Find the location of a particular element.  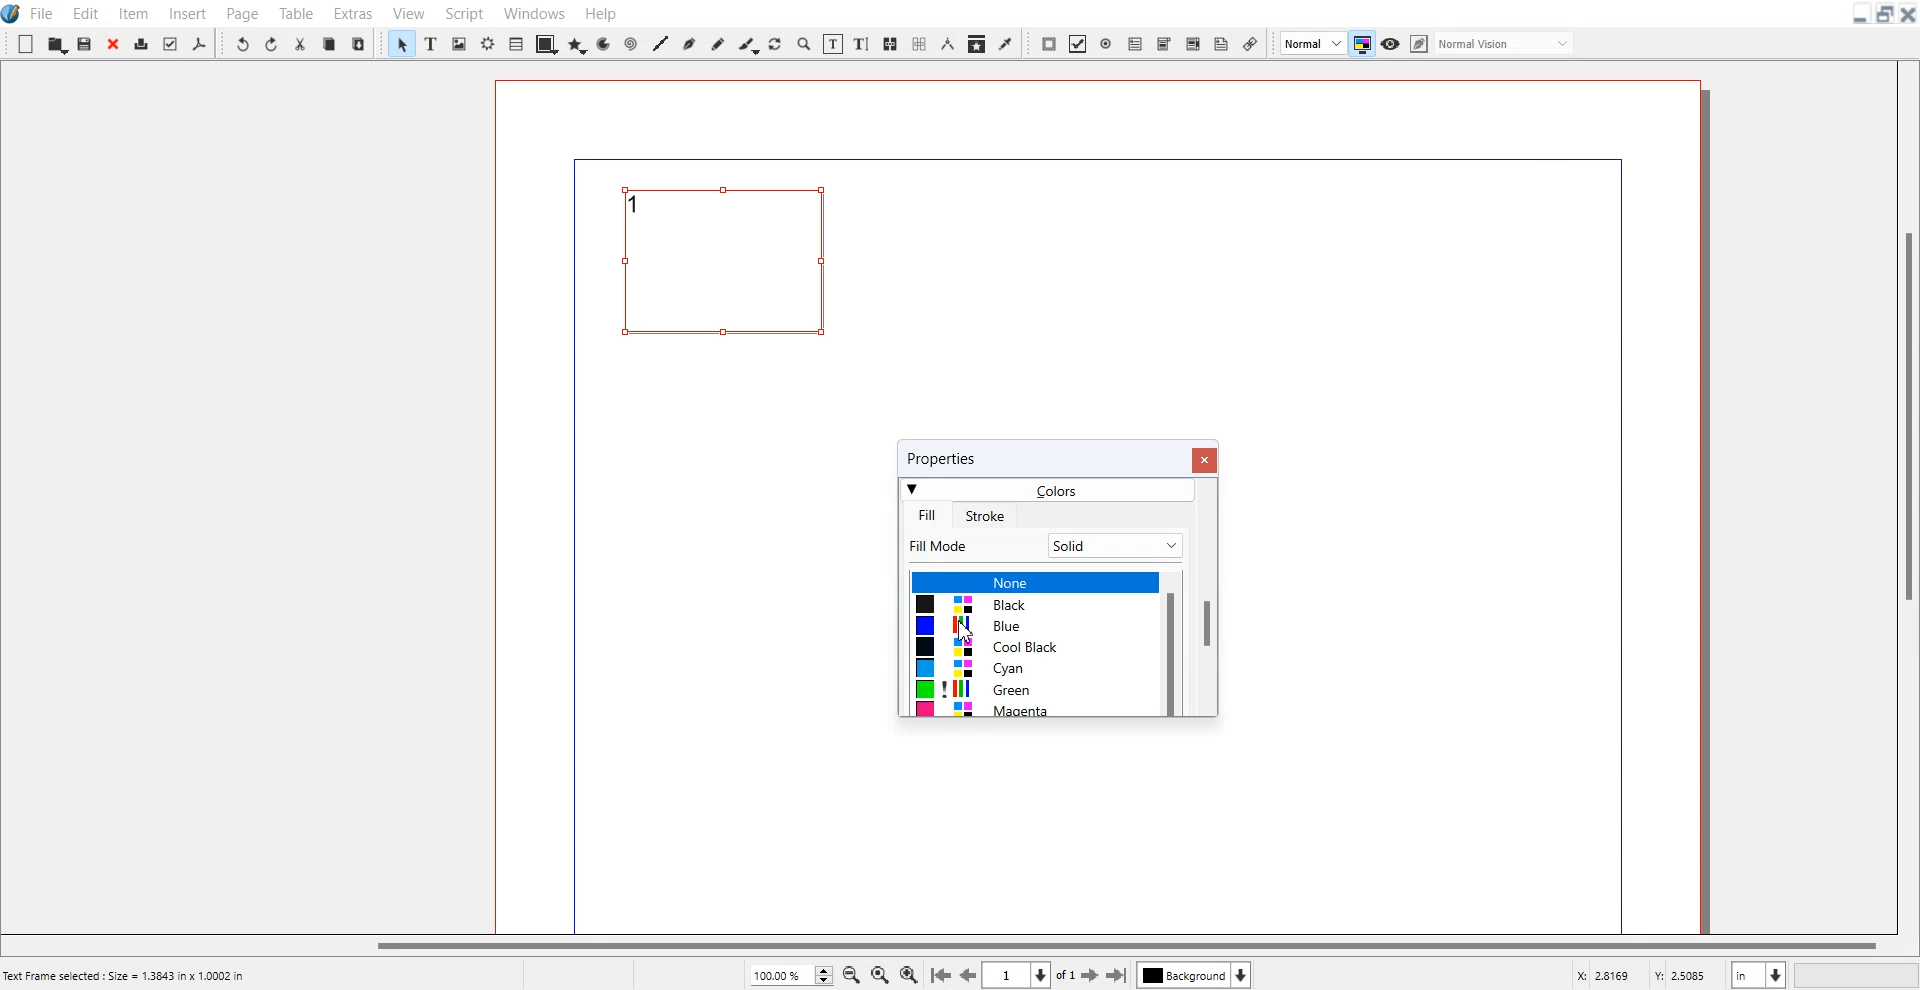

Preview mode is located at coordinates (1391, 44).